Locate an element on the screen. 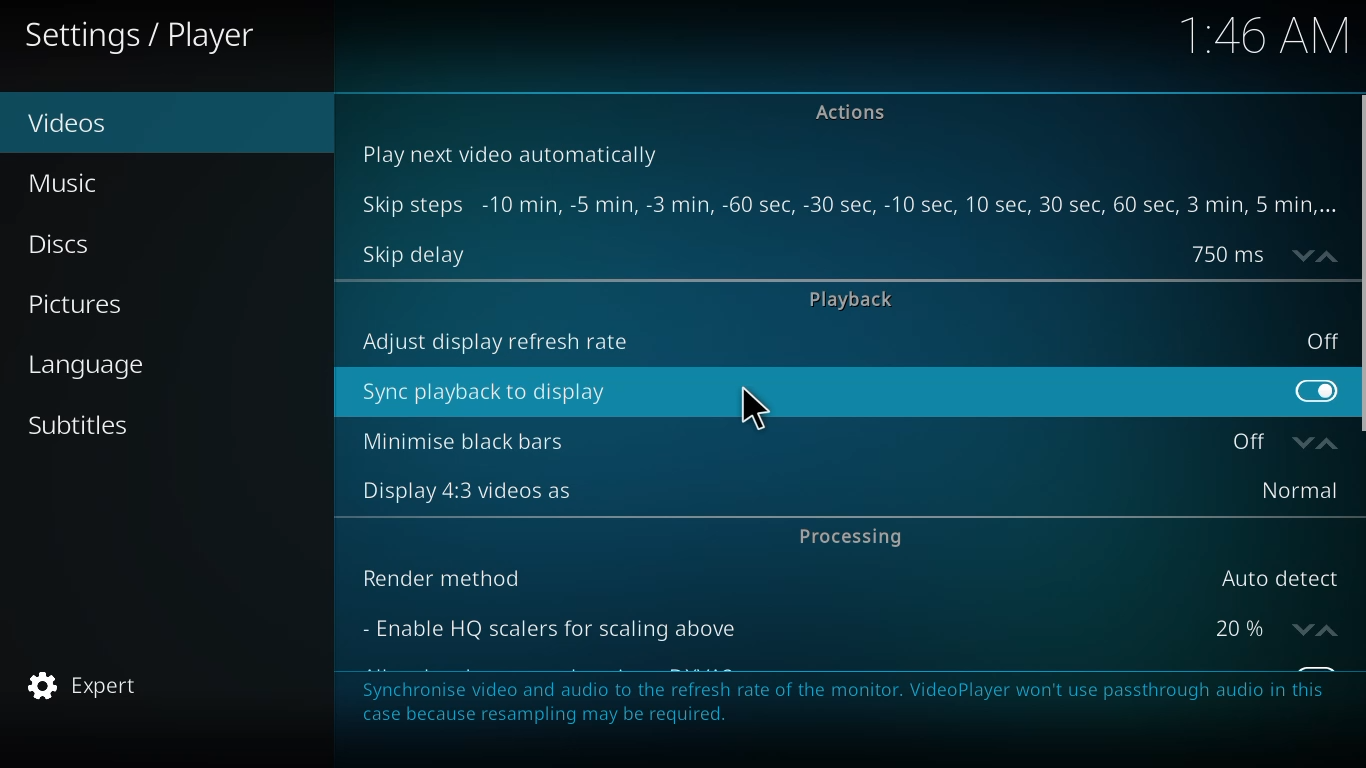 Image resolution: width=1366 pixels, height=768 pixels. delay is located at coordinates (1257, 255).